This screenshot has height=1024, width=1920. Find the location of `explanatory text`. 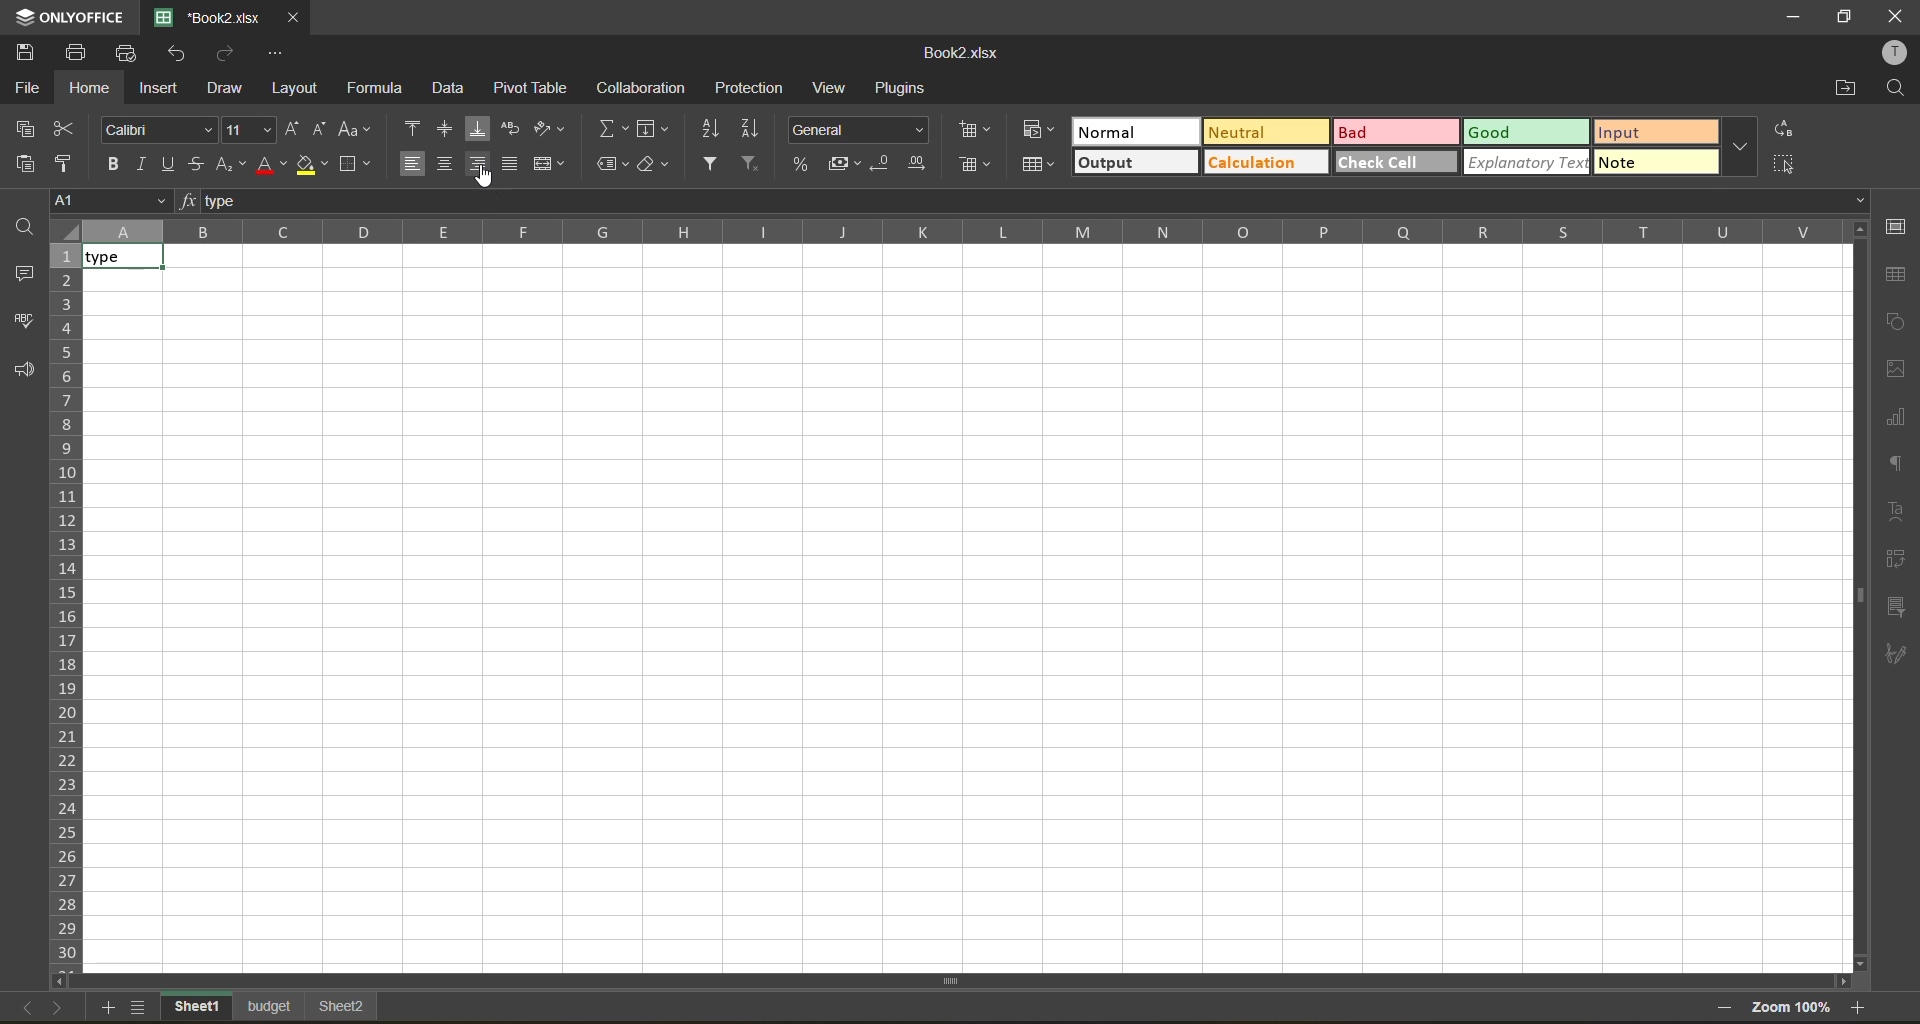

explanatory text is located at coordinates (1524, 163).